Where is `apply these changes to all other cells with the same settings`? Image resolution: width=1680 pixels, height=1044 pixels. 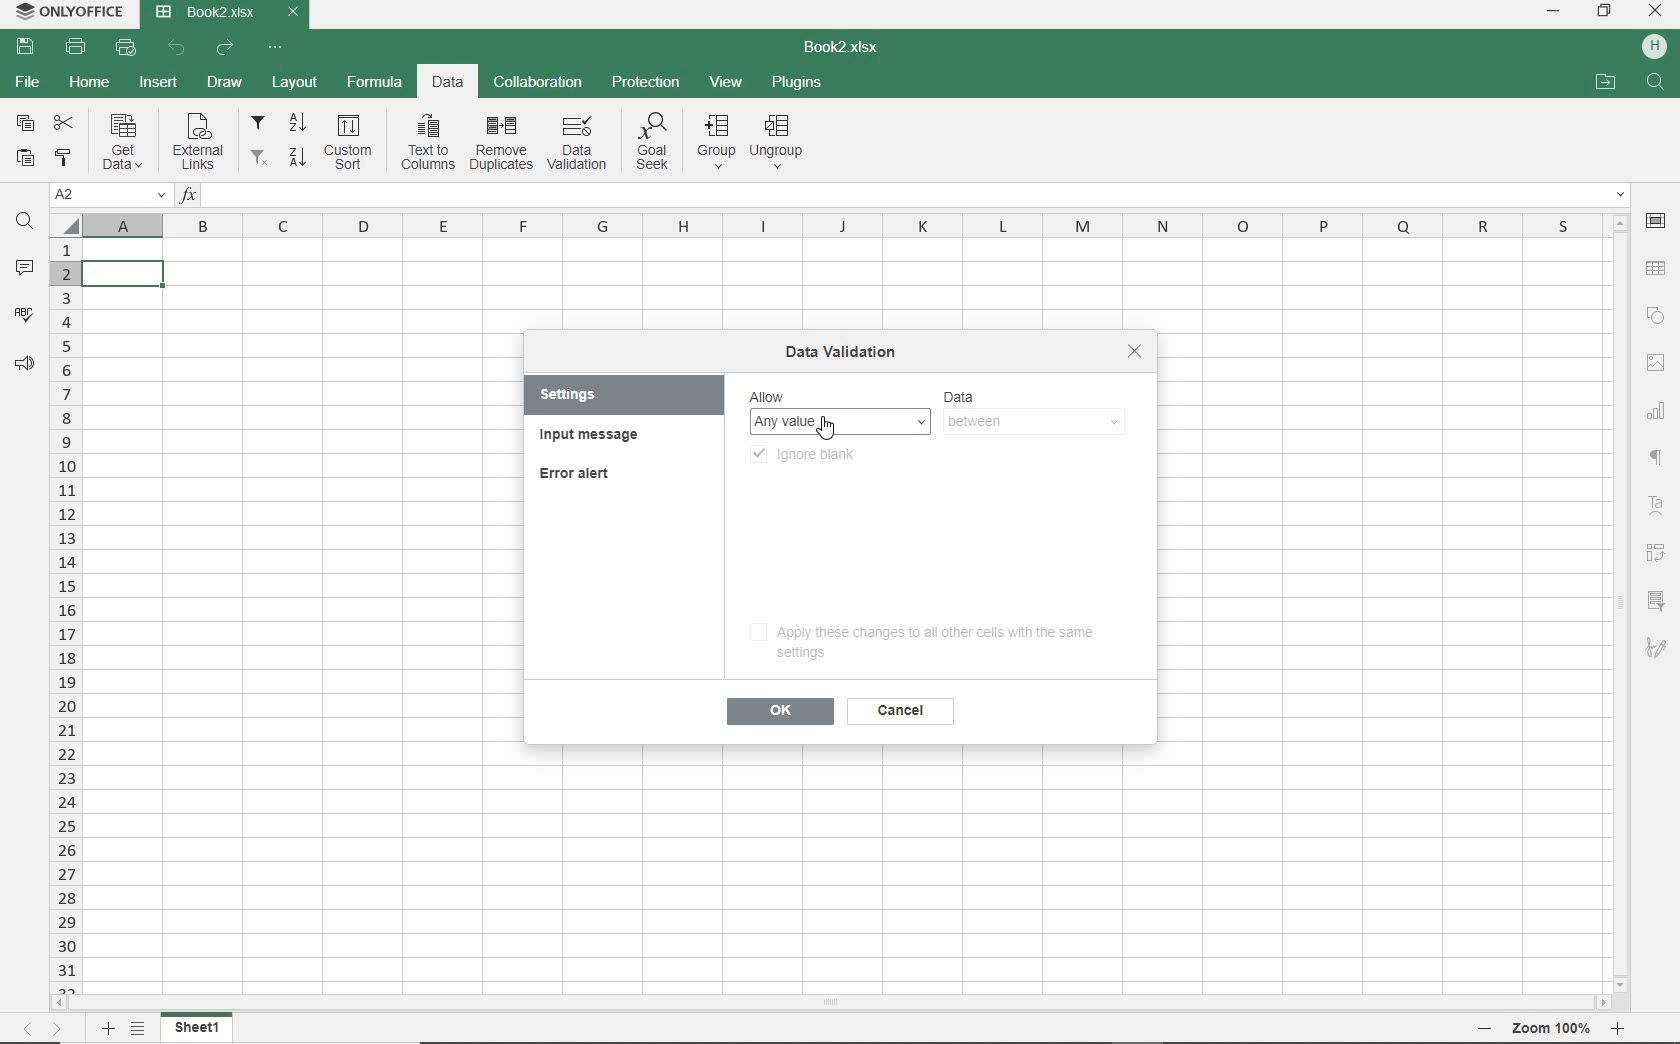
apply these changes to all other cells with the same settings is located at coordinates (921, 640).